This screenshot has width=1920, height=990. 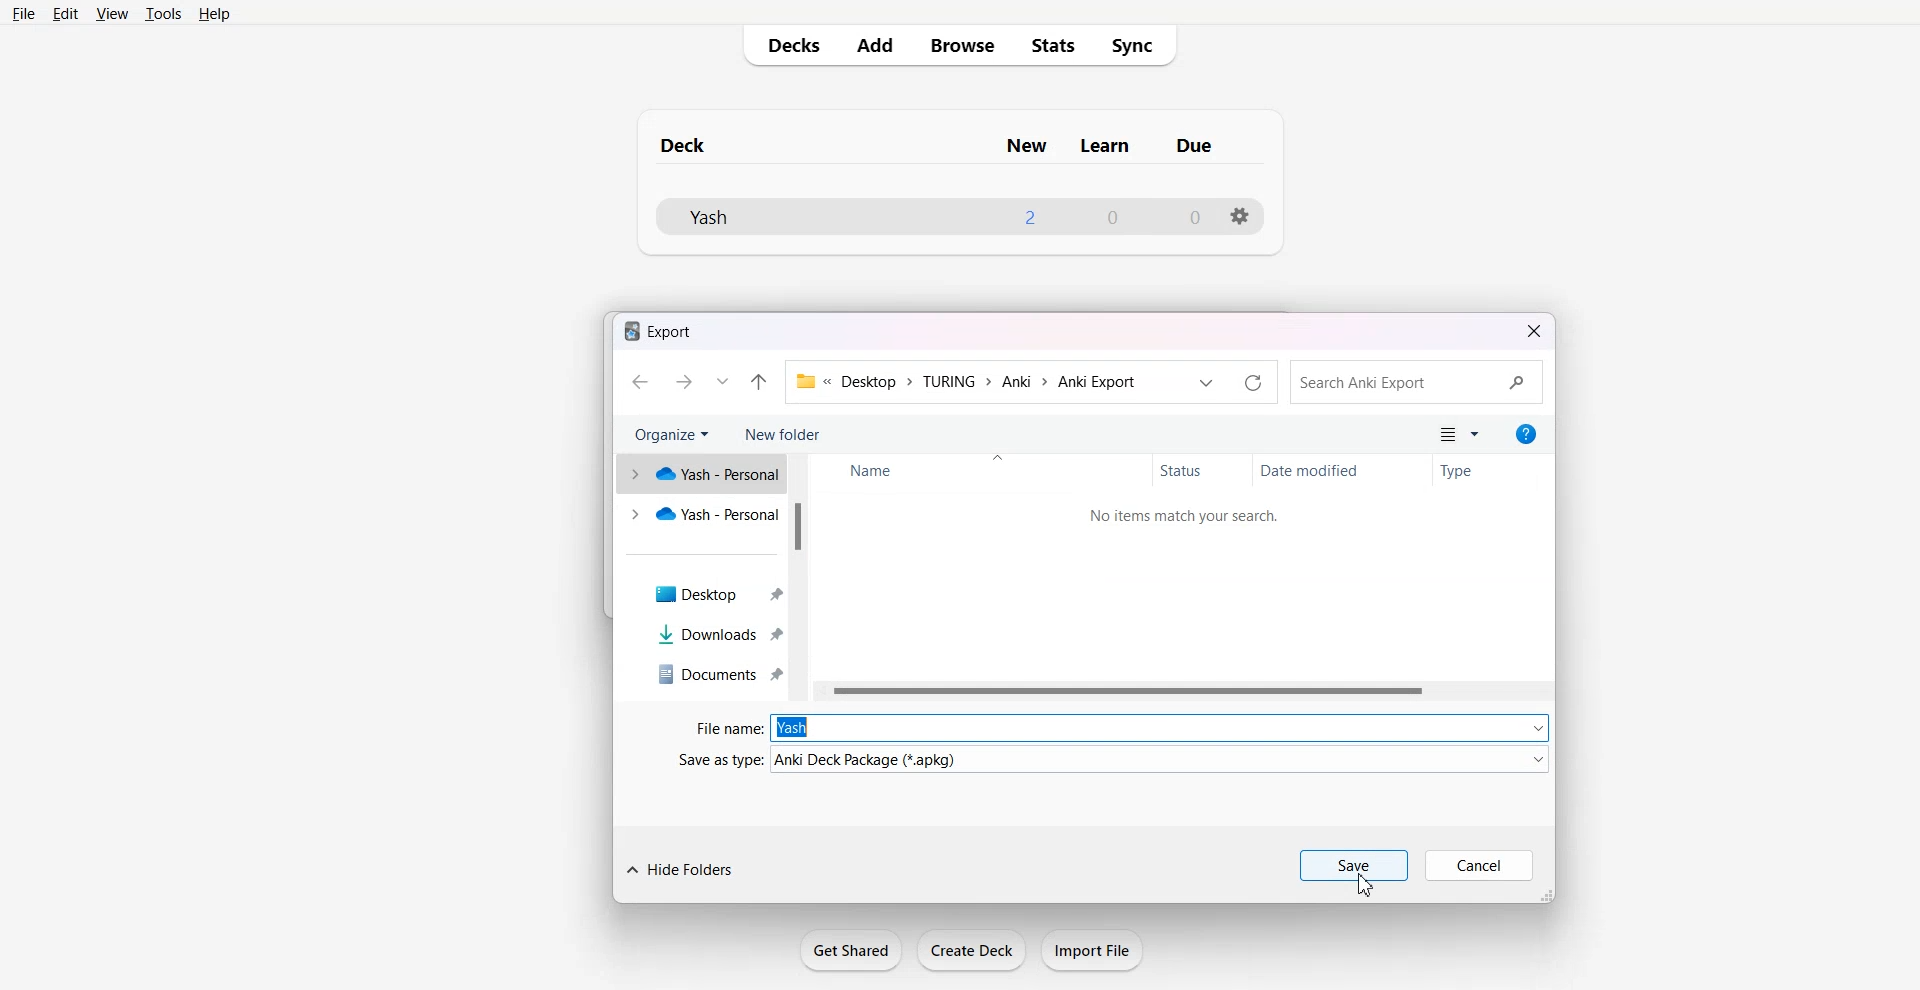 What do you see at coordinates (875, 46) in the screenshot?
I see `Add` at bounding box center [875, 46].